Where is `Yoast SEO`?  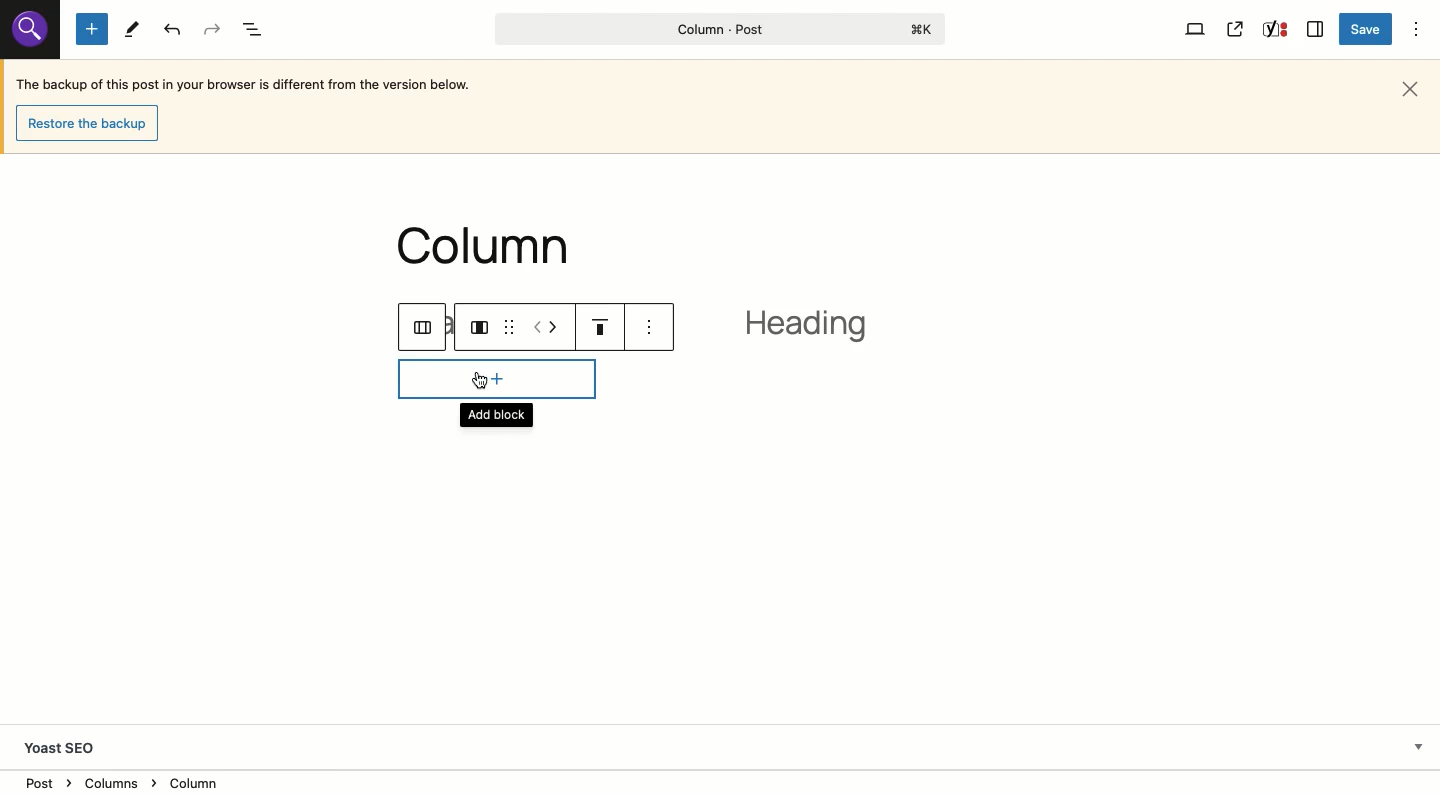
Yoast SEO is located at coordinates (68, 748).